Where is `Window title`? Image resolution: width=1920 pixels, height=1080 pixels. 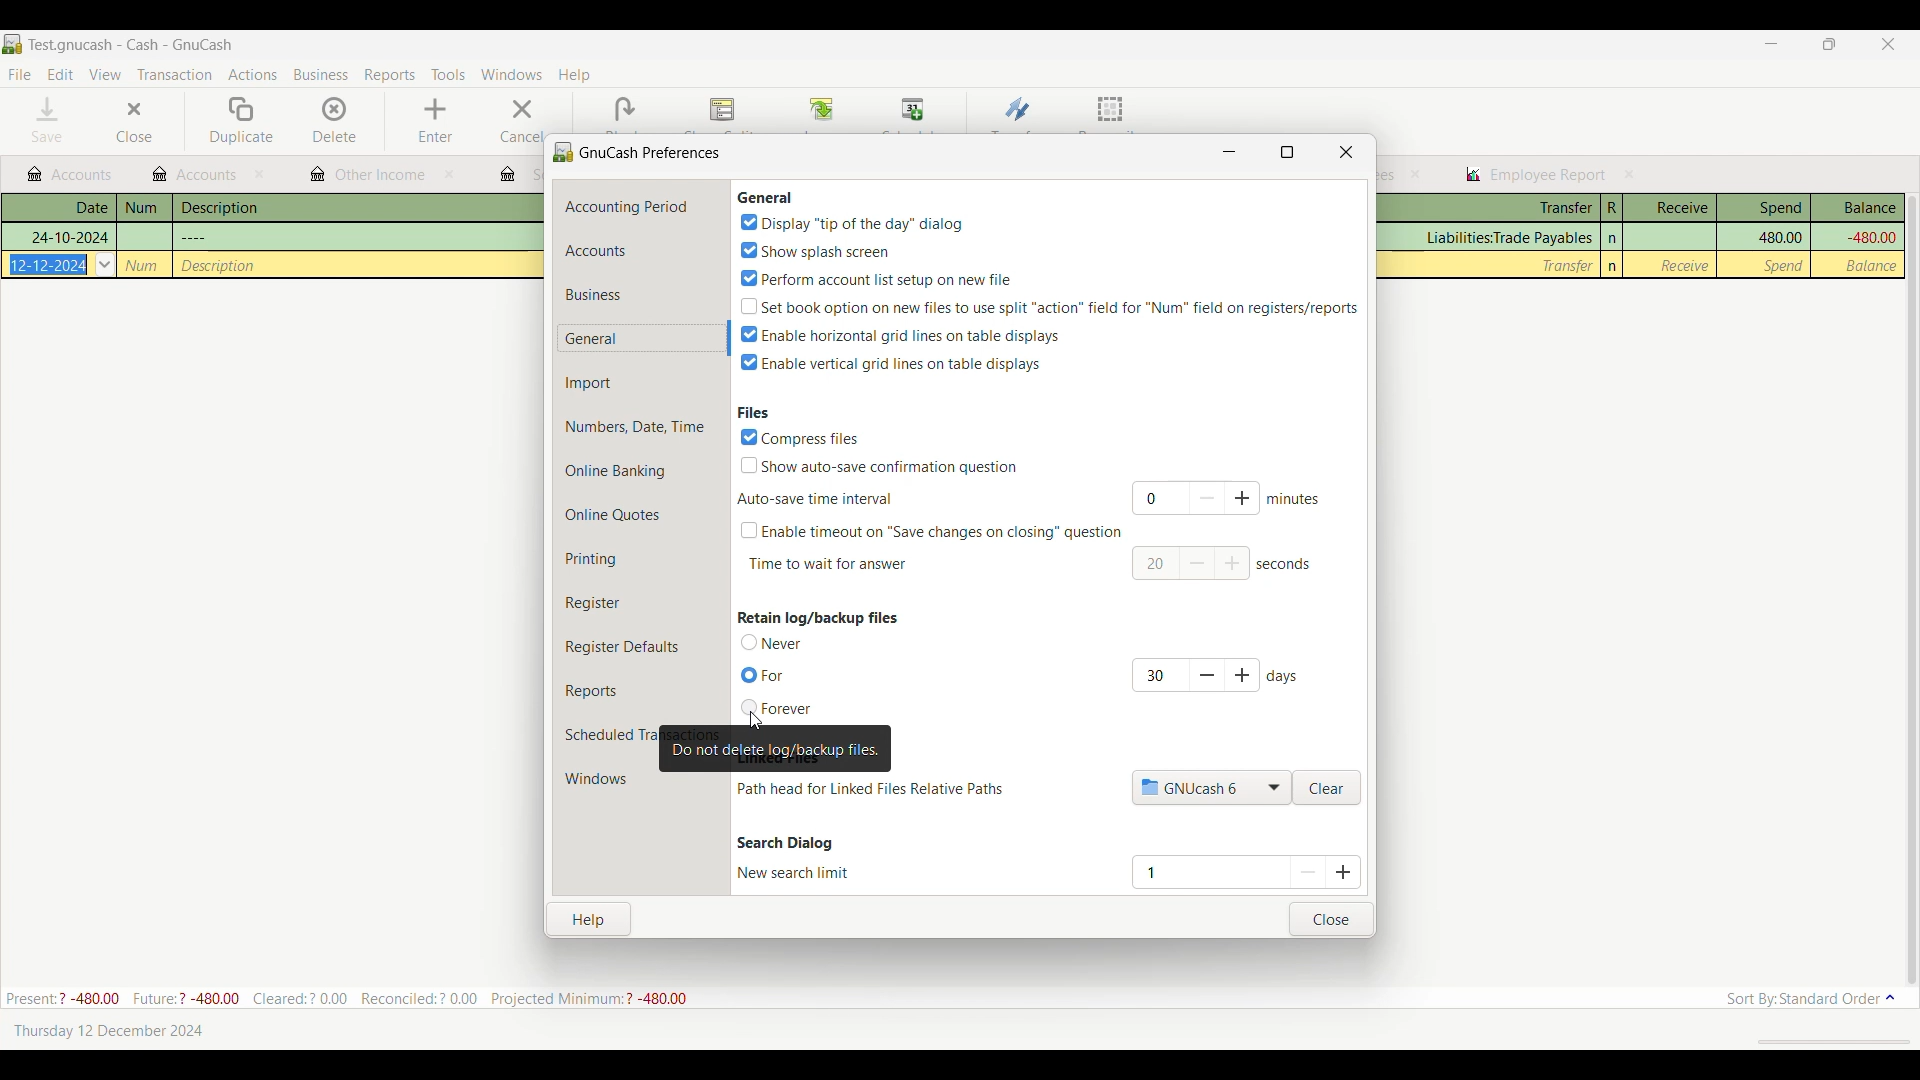
Window title is located at coordinates (639, 151).